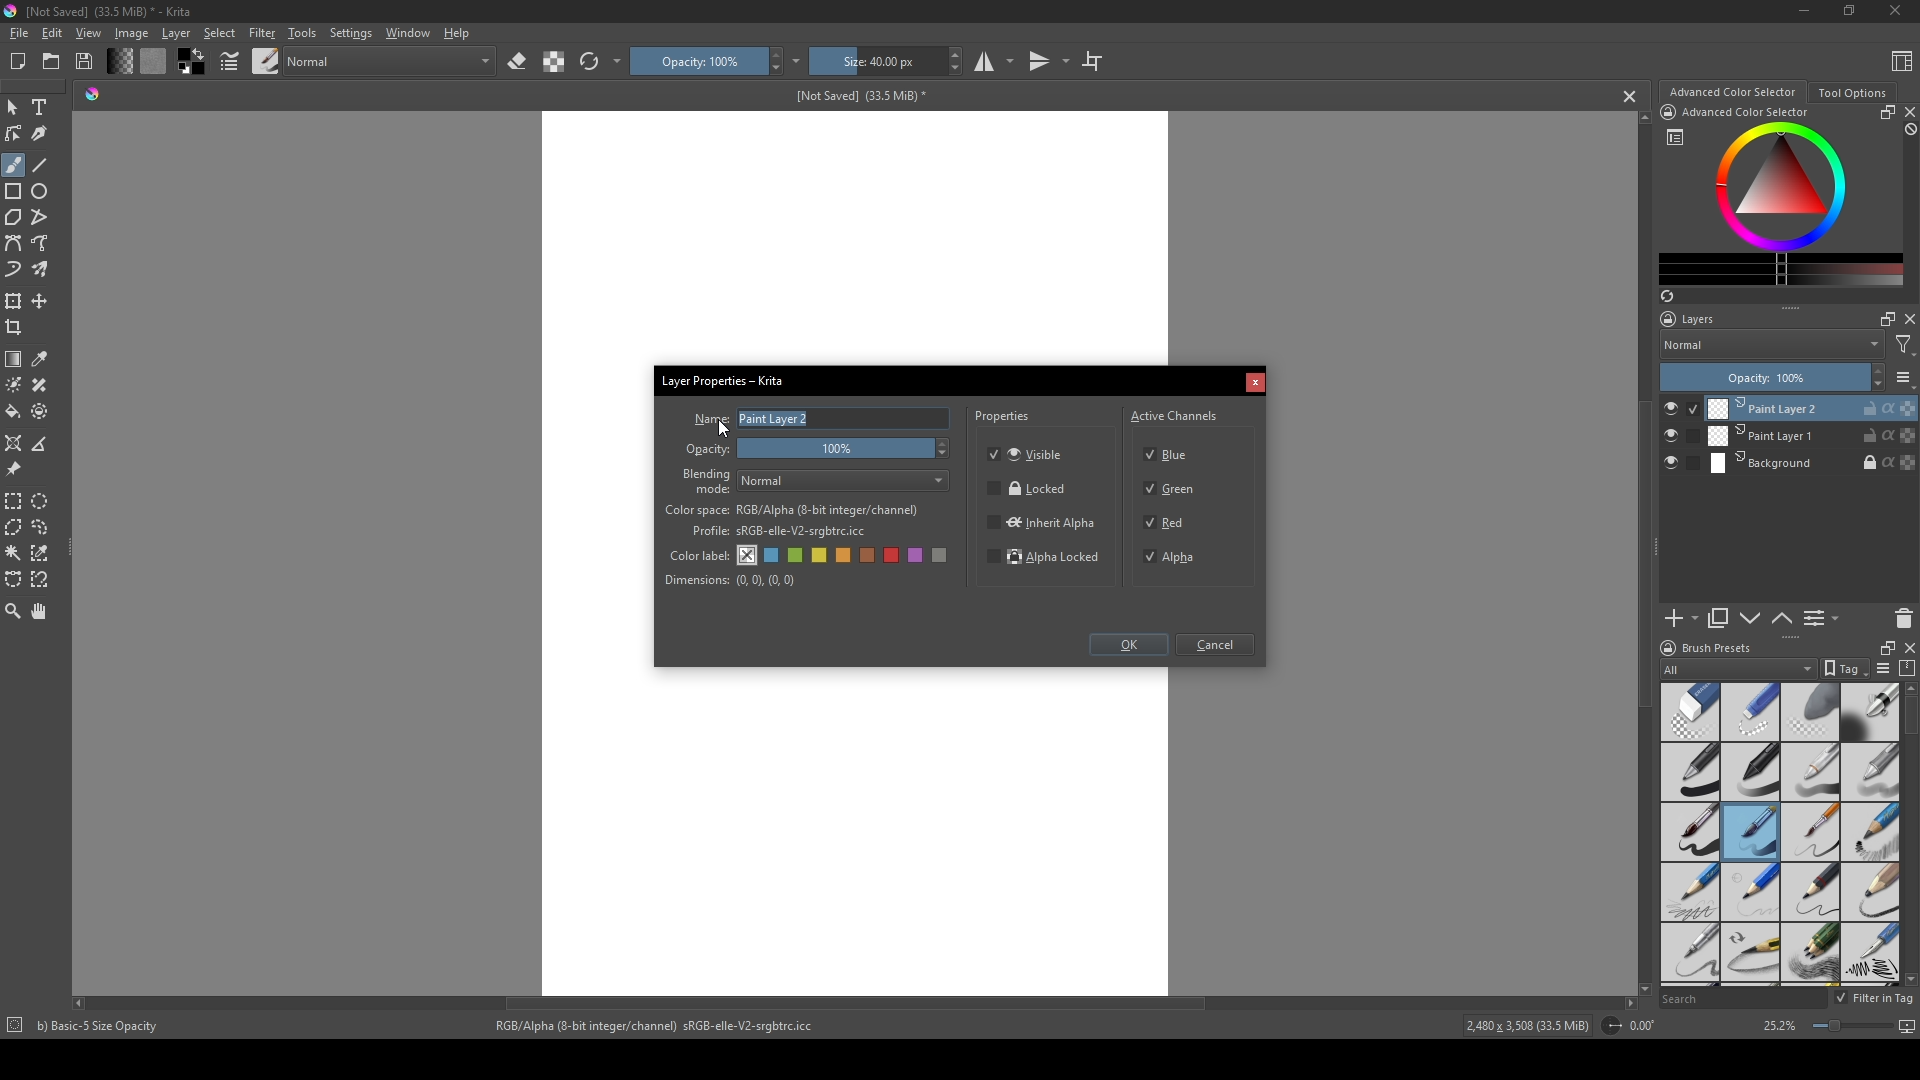 This screenshot has width=1920, height=1080. I want to click on Name:, so click(709, 419).